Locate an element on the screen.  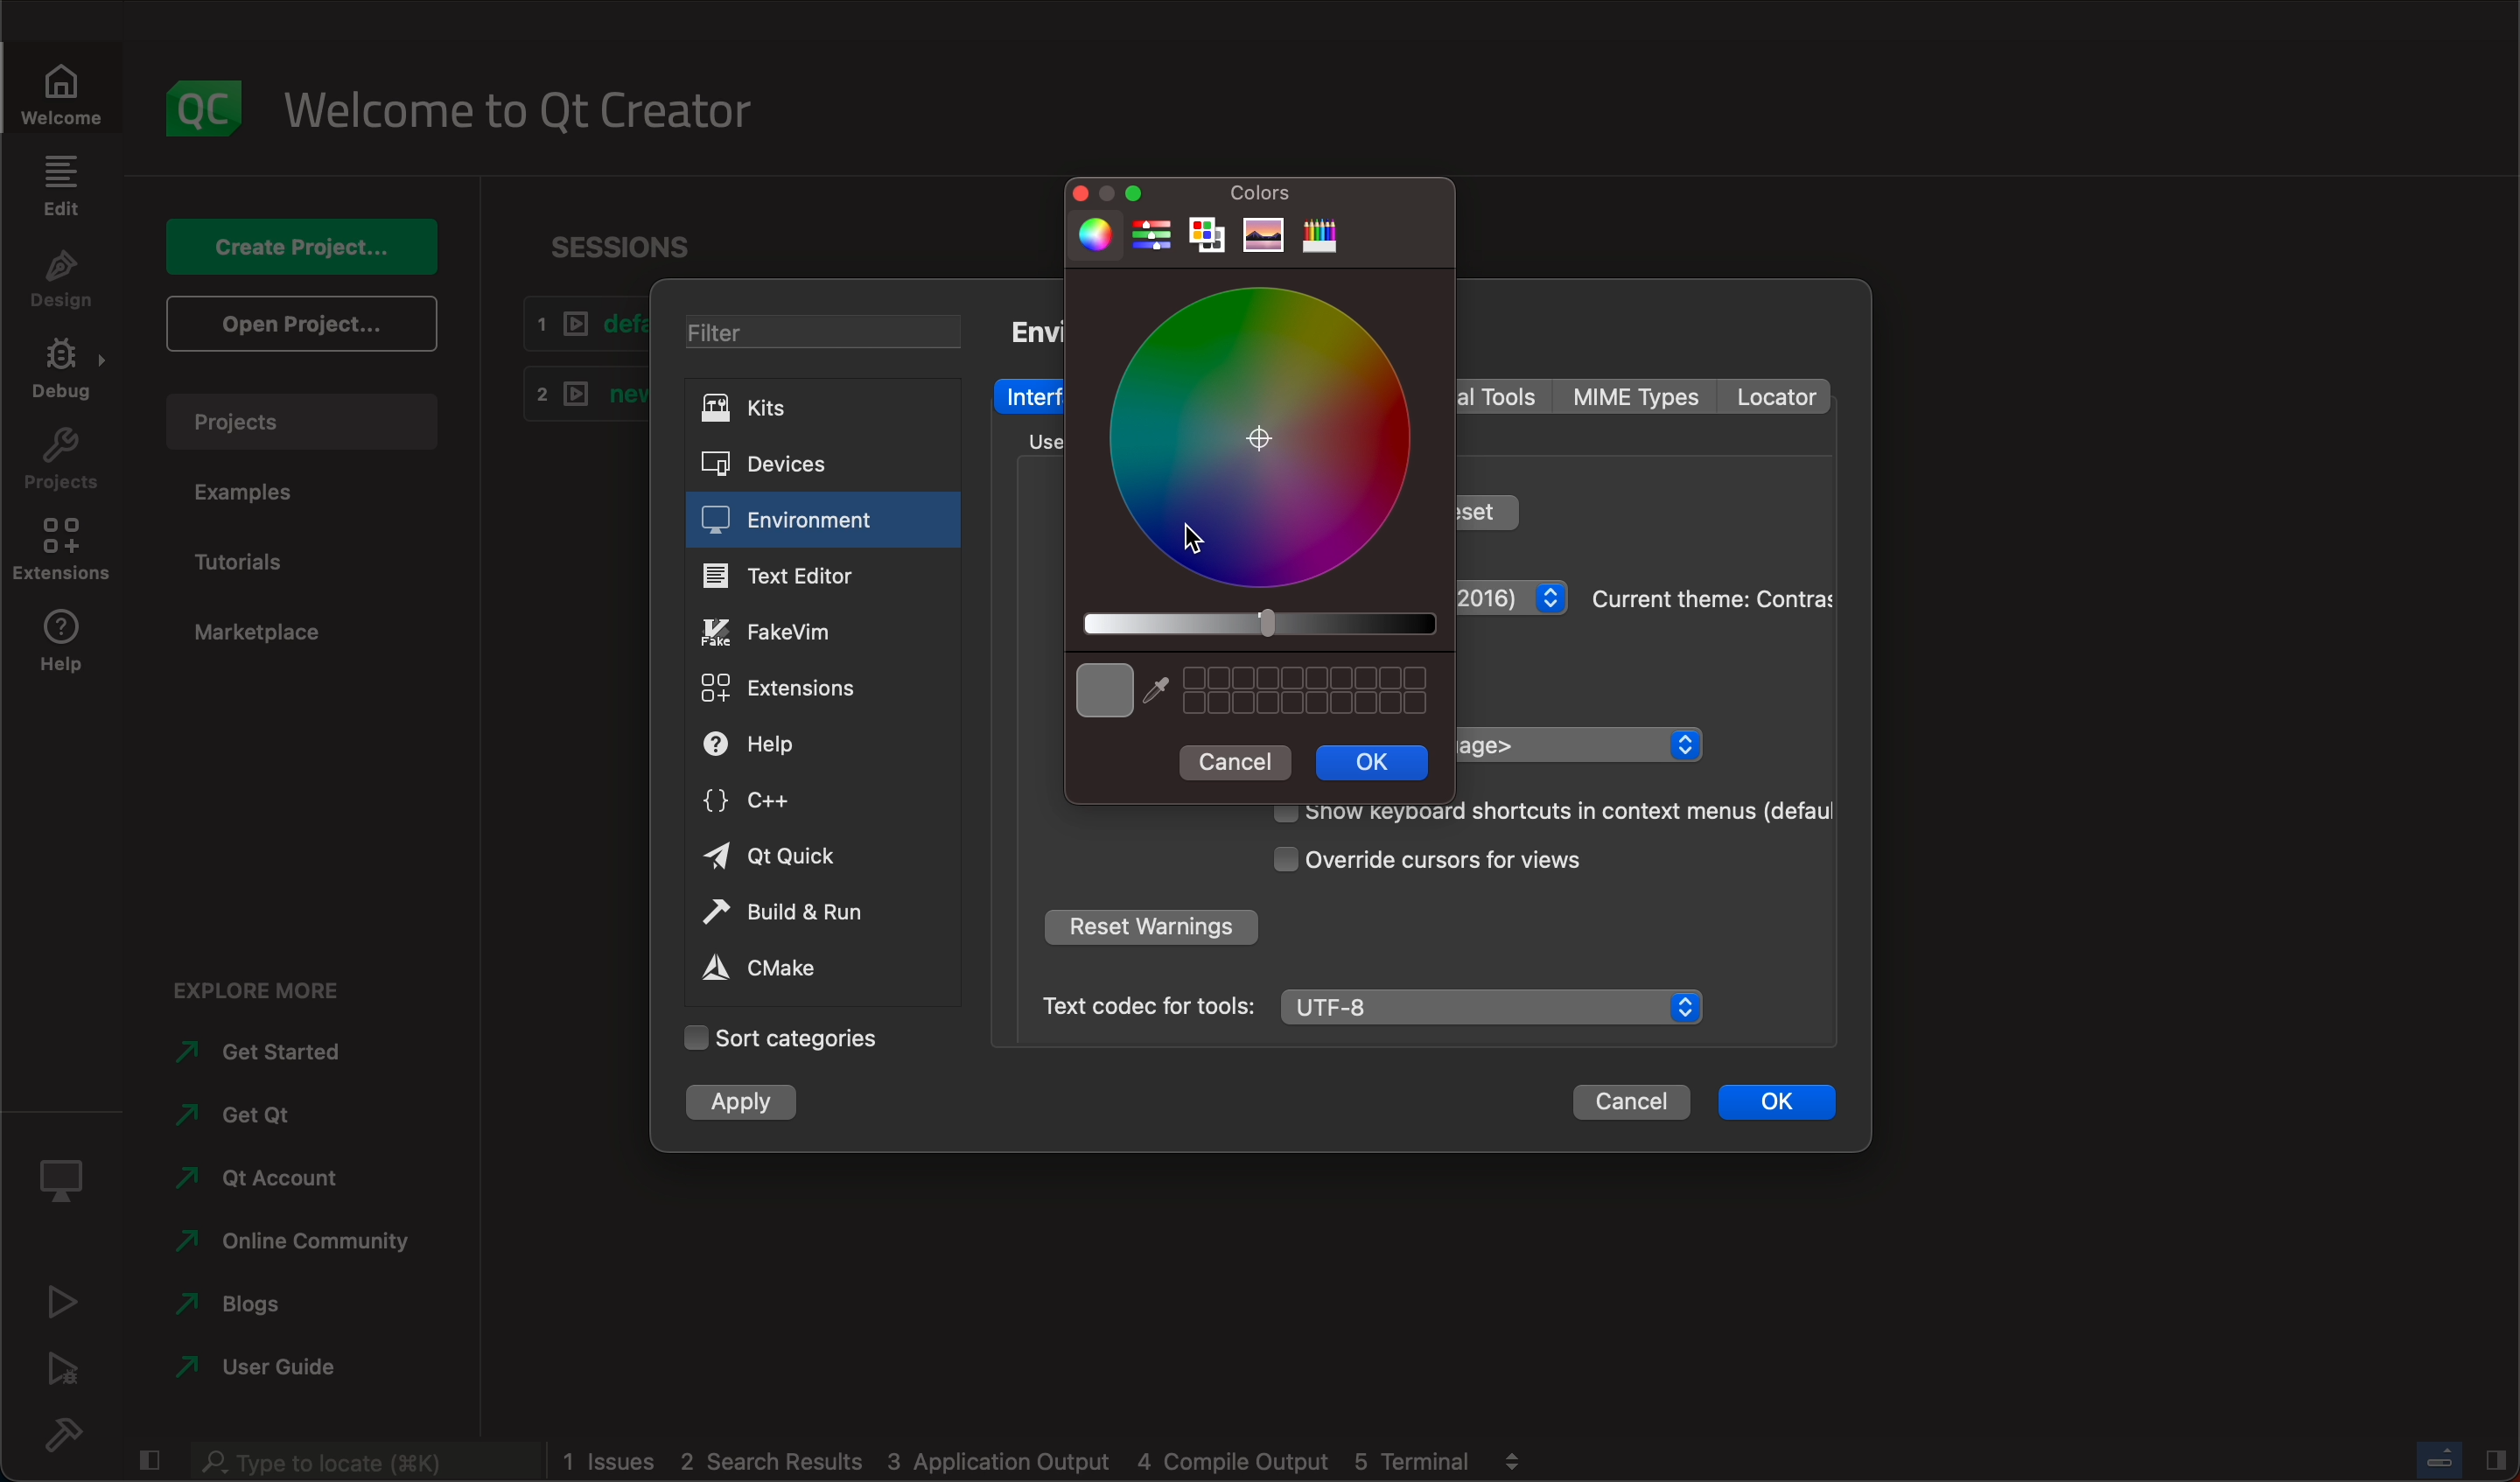
marketplace is located at coordinates (251, 628).